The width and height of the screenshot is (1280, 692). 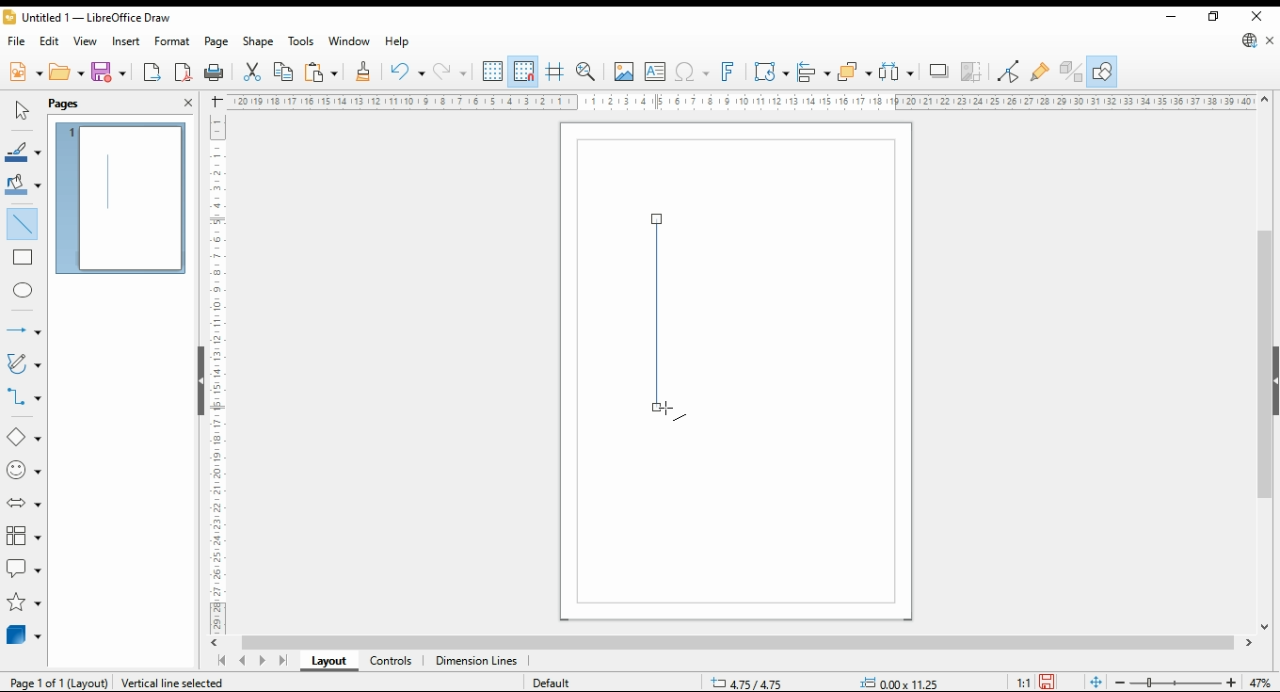 What do you see at coordinates (250, 72) in the screenshot?
I see `cut` at bounding box center [250, 72].